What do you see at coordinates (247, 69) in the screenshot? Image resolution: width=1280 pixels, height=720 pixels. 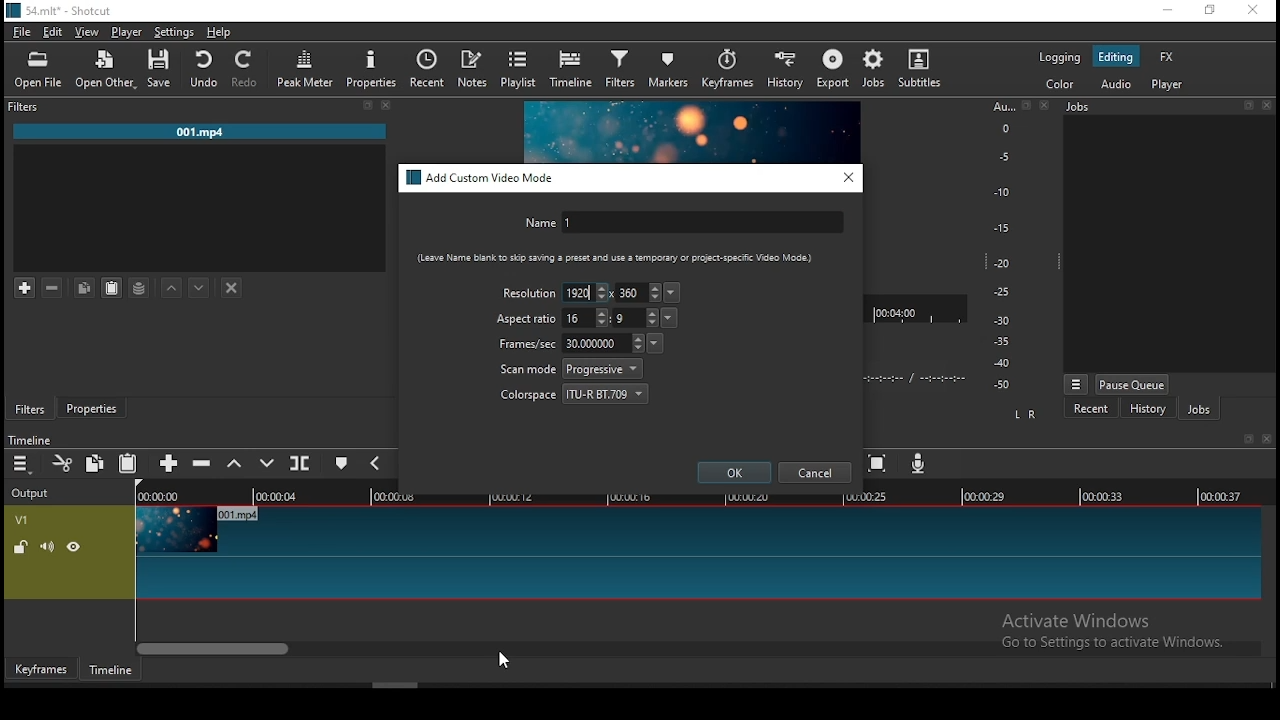 I see `redo` at bounding box center [247, 69].